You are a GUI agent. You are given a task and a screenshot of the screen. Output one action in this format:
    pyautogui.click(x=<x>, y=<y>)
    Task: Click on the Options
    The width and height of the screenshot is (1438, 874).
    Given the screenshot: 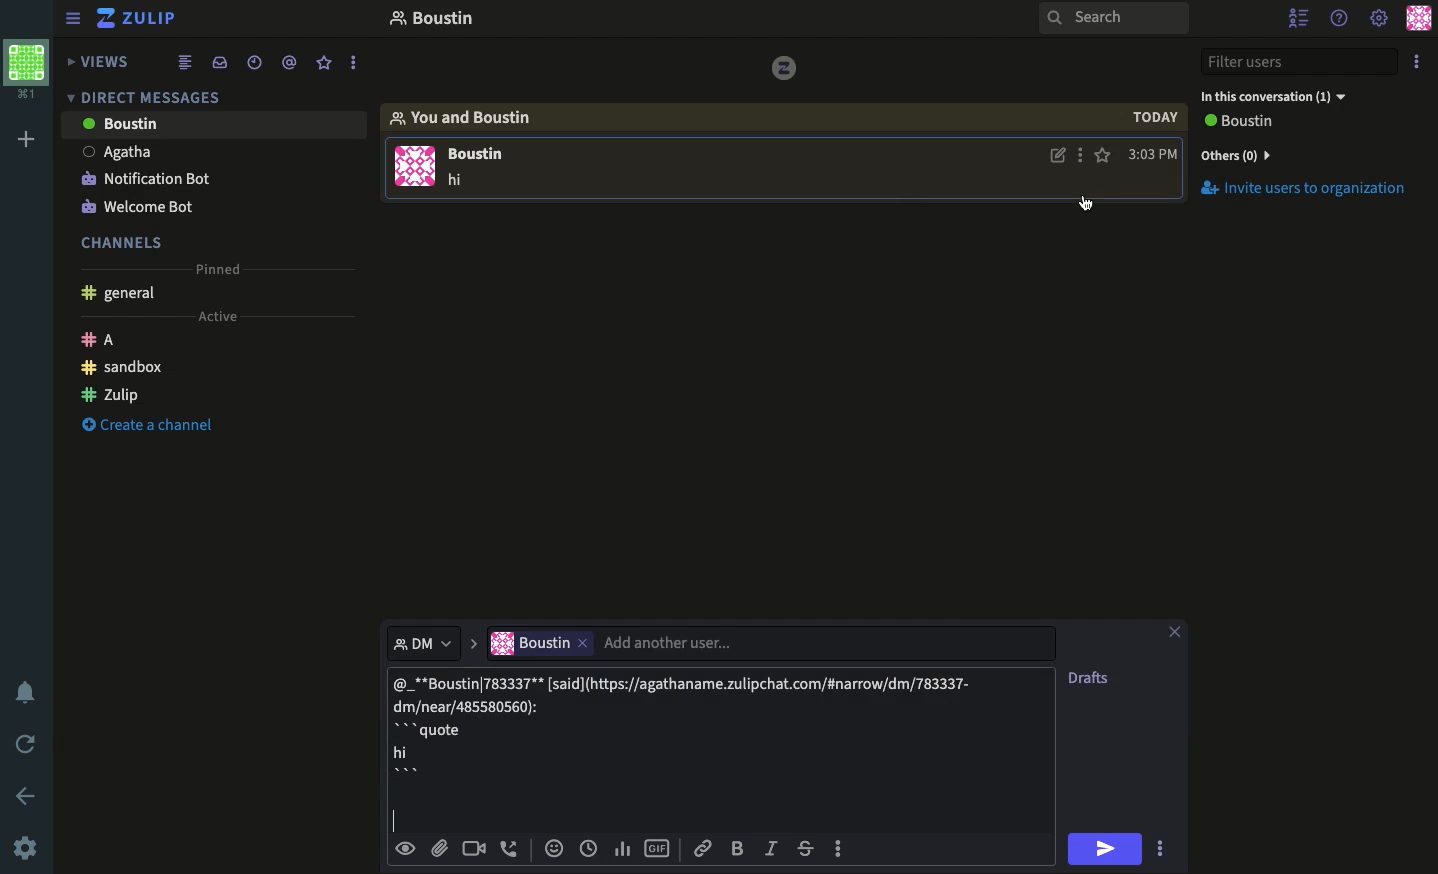 What is the action you would take?
    pyautogui.click(x=838, y=846)
    